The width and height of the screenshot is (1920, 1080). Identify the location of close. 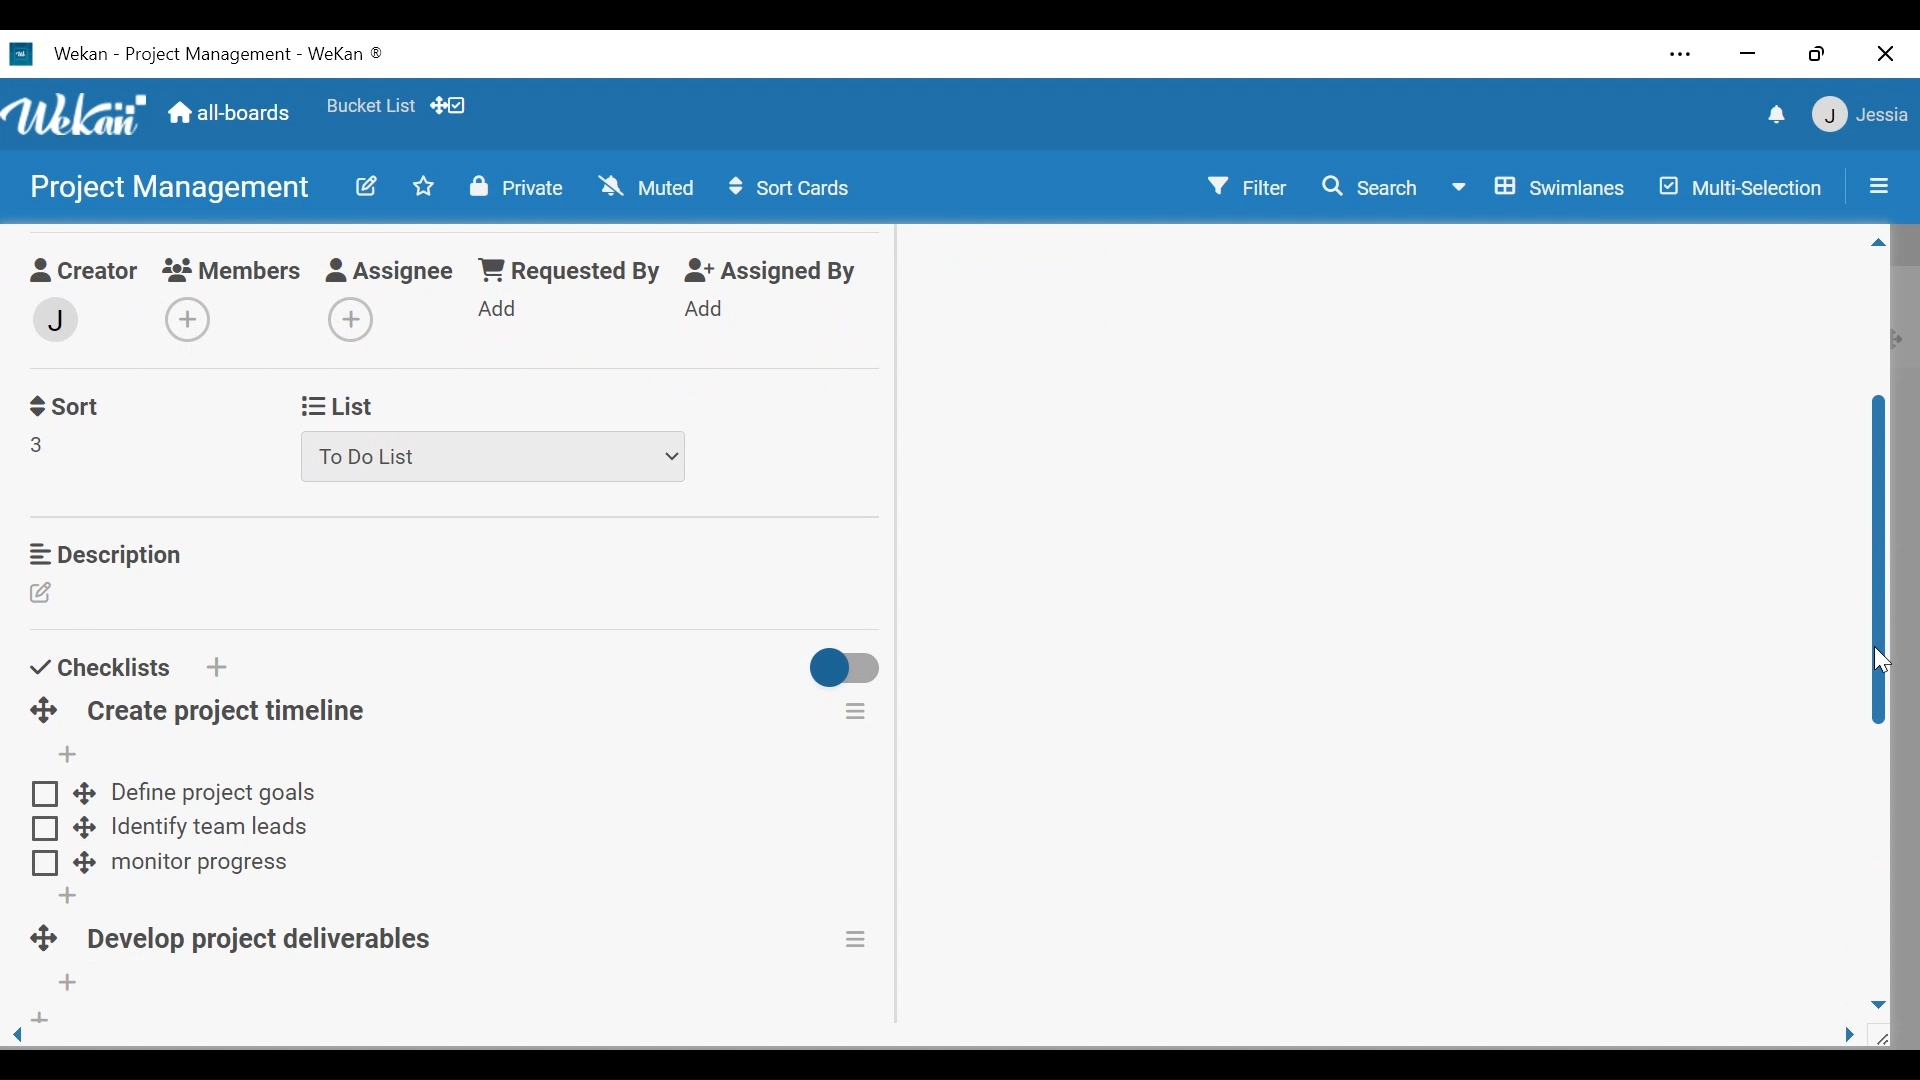
(1885, 54).